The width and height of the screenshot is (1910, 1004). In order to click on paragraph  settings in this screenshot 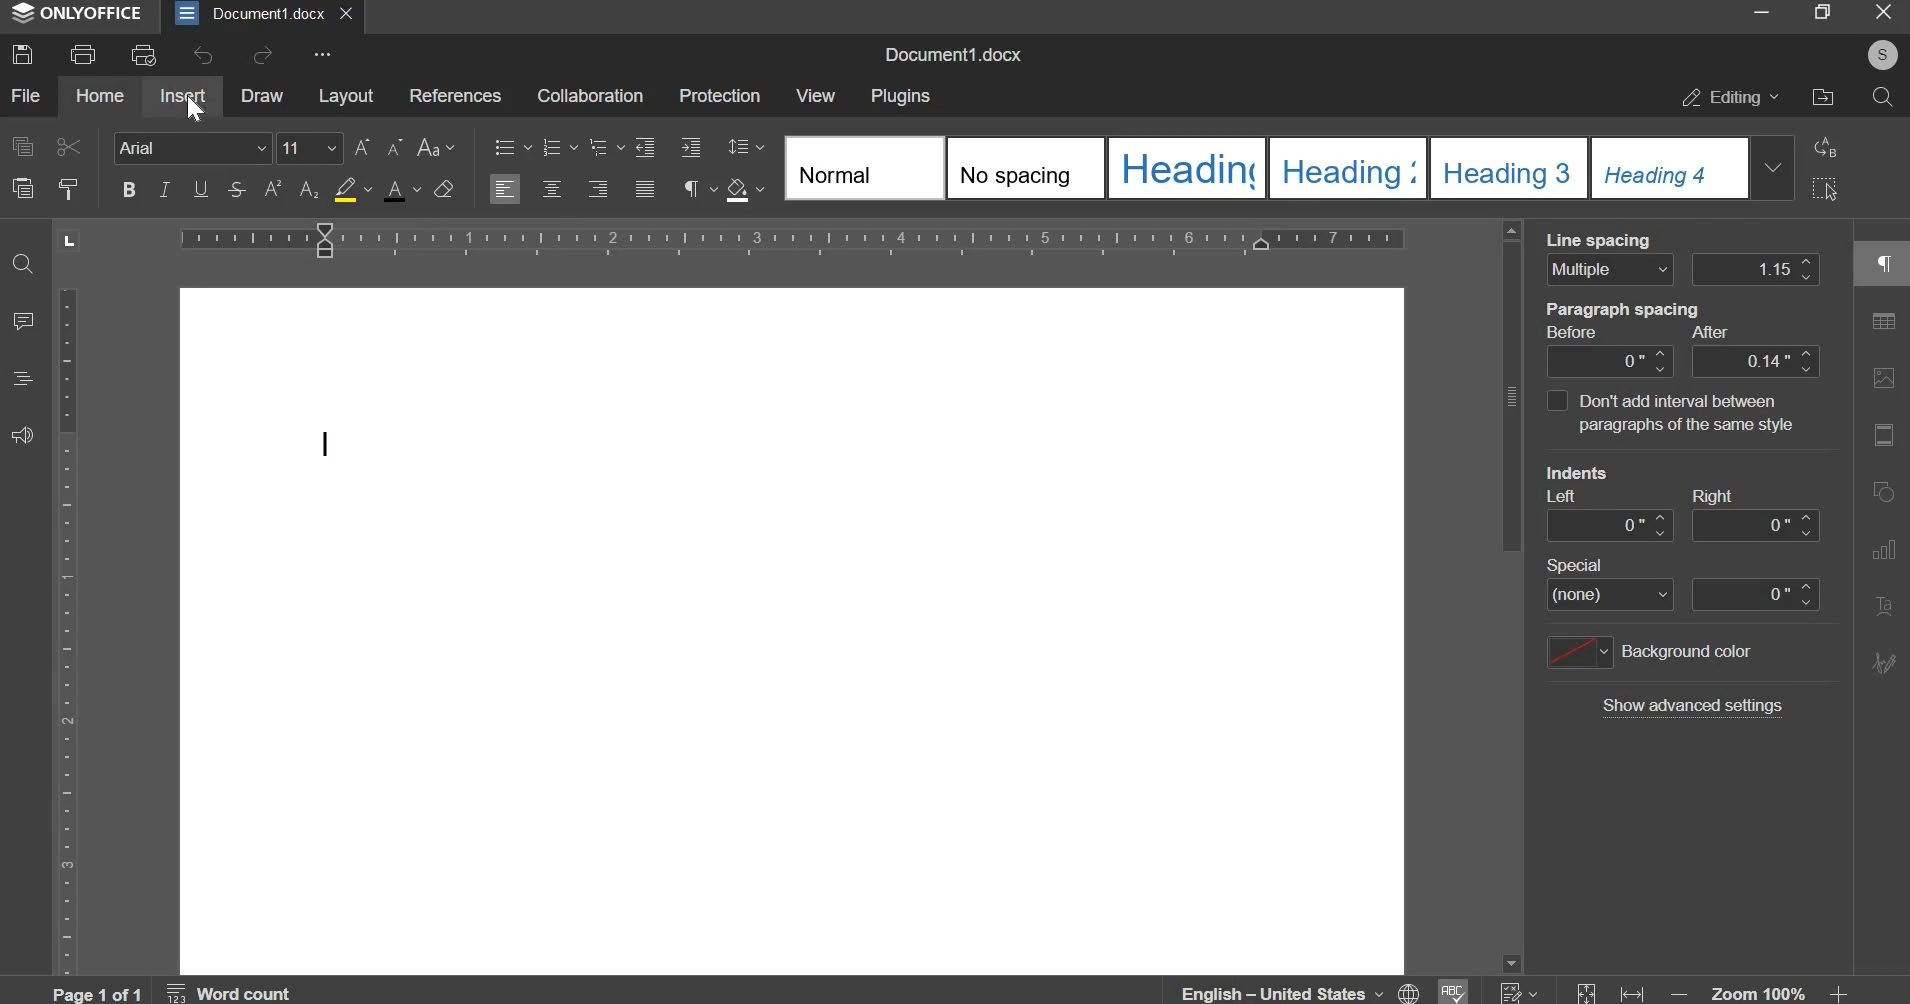, I will do `click(697, 189)`.